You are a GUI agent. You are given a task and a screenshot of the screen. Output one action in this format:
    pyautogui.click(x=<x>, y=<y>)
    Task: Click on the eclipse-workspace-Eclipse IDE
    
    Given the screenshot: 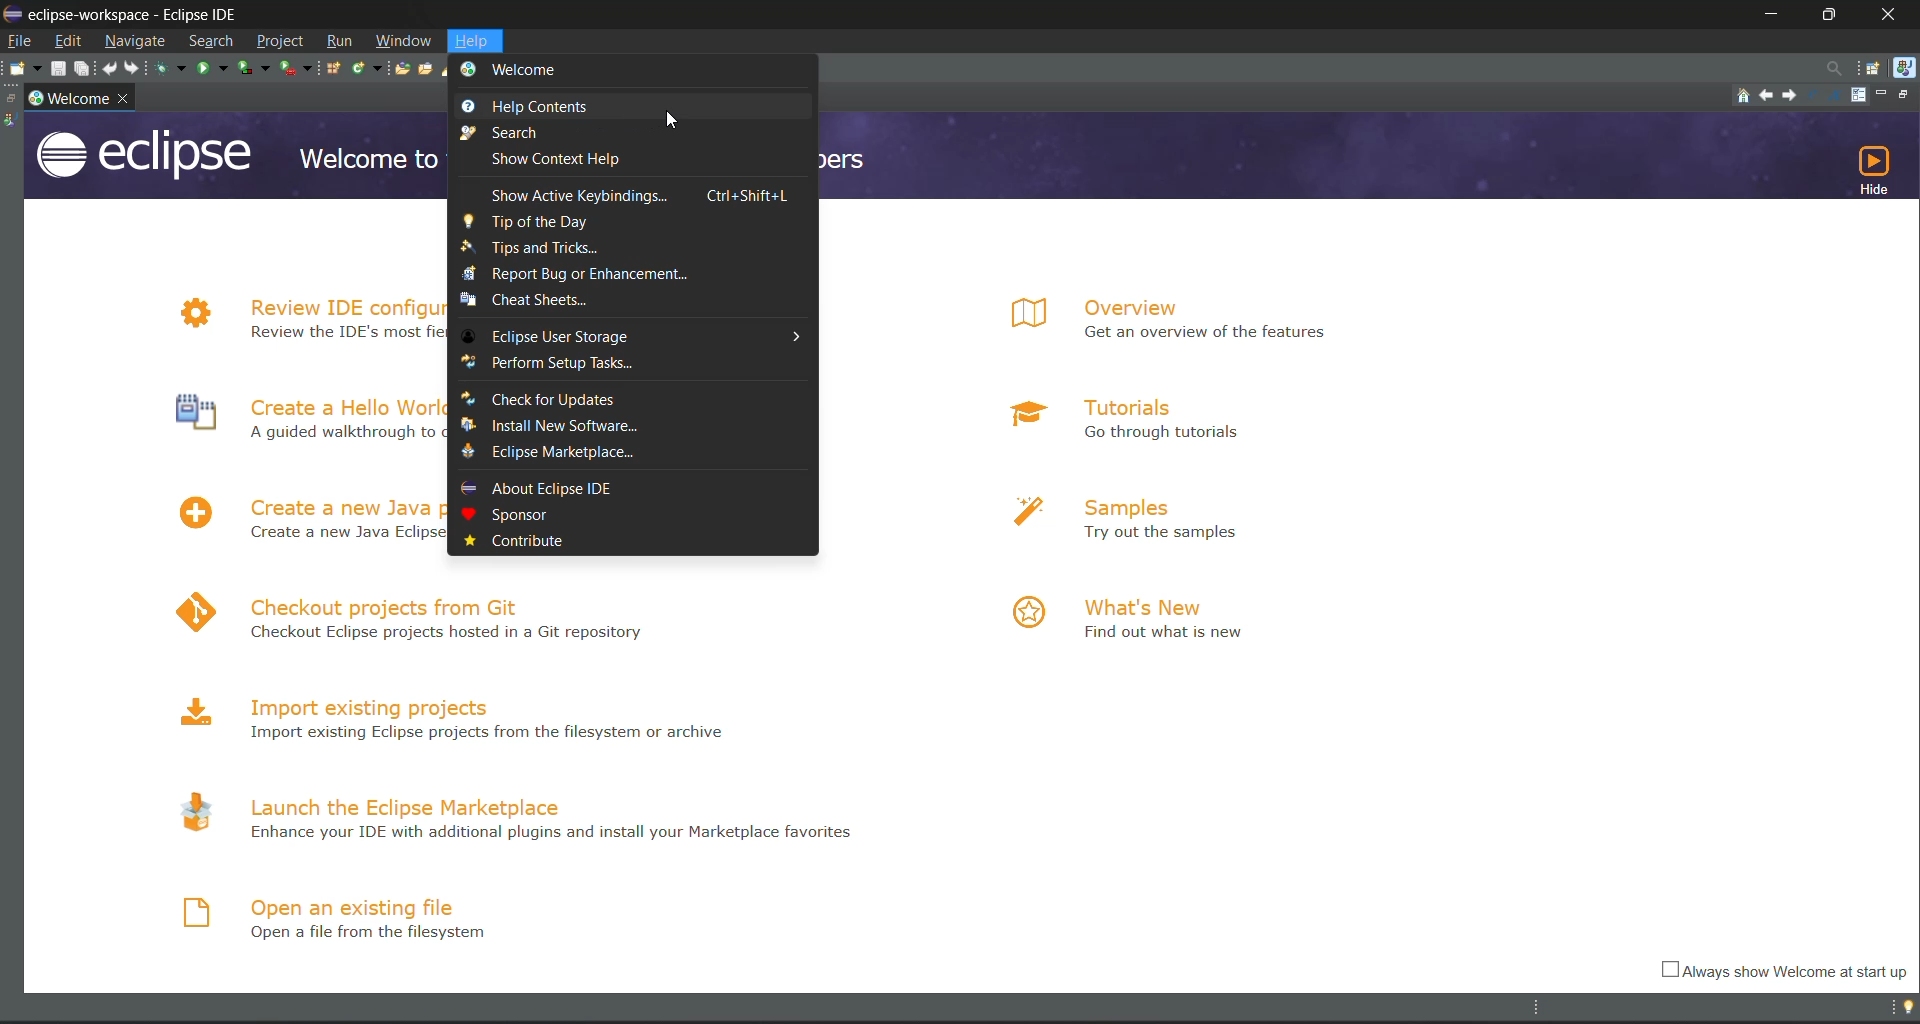 What is the action you would take?
    pyautogui.click(x=127, y=16)
    